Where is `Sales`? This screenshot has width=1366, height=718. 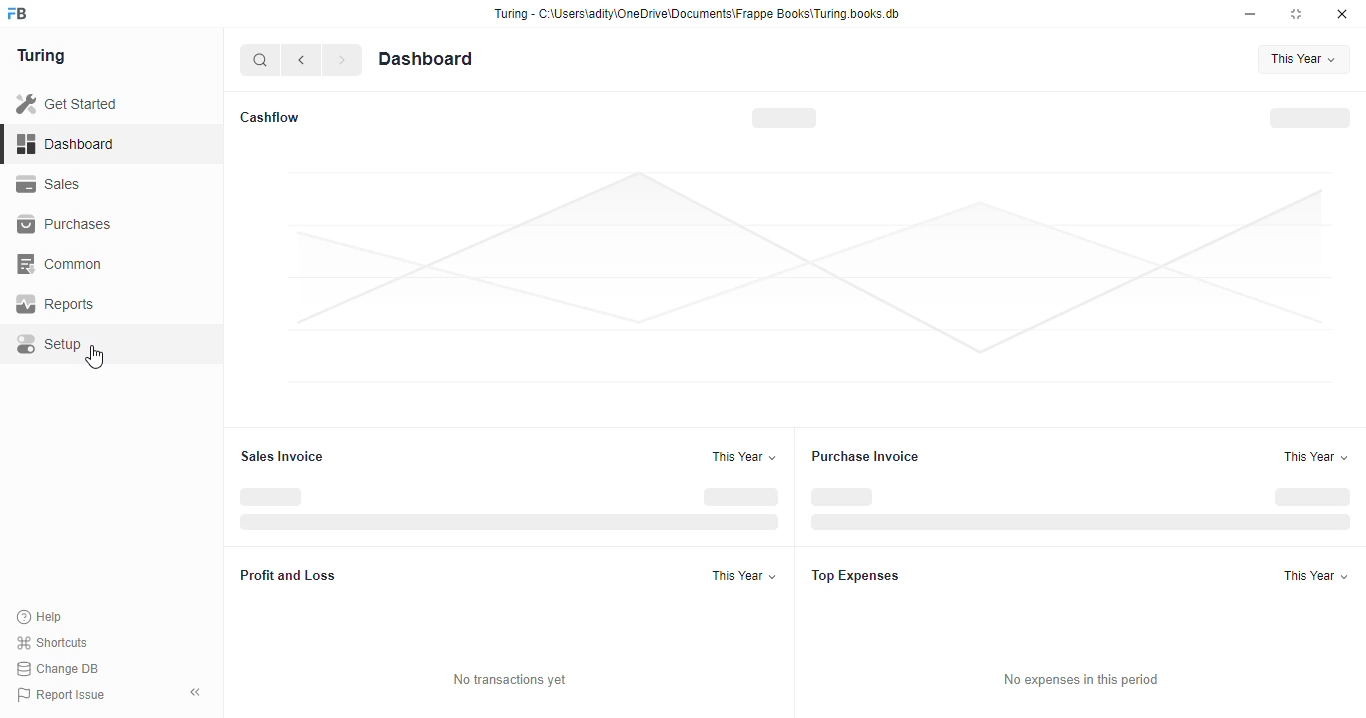 Sales is located at coordinates (58, 184).